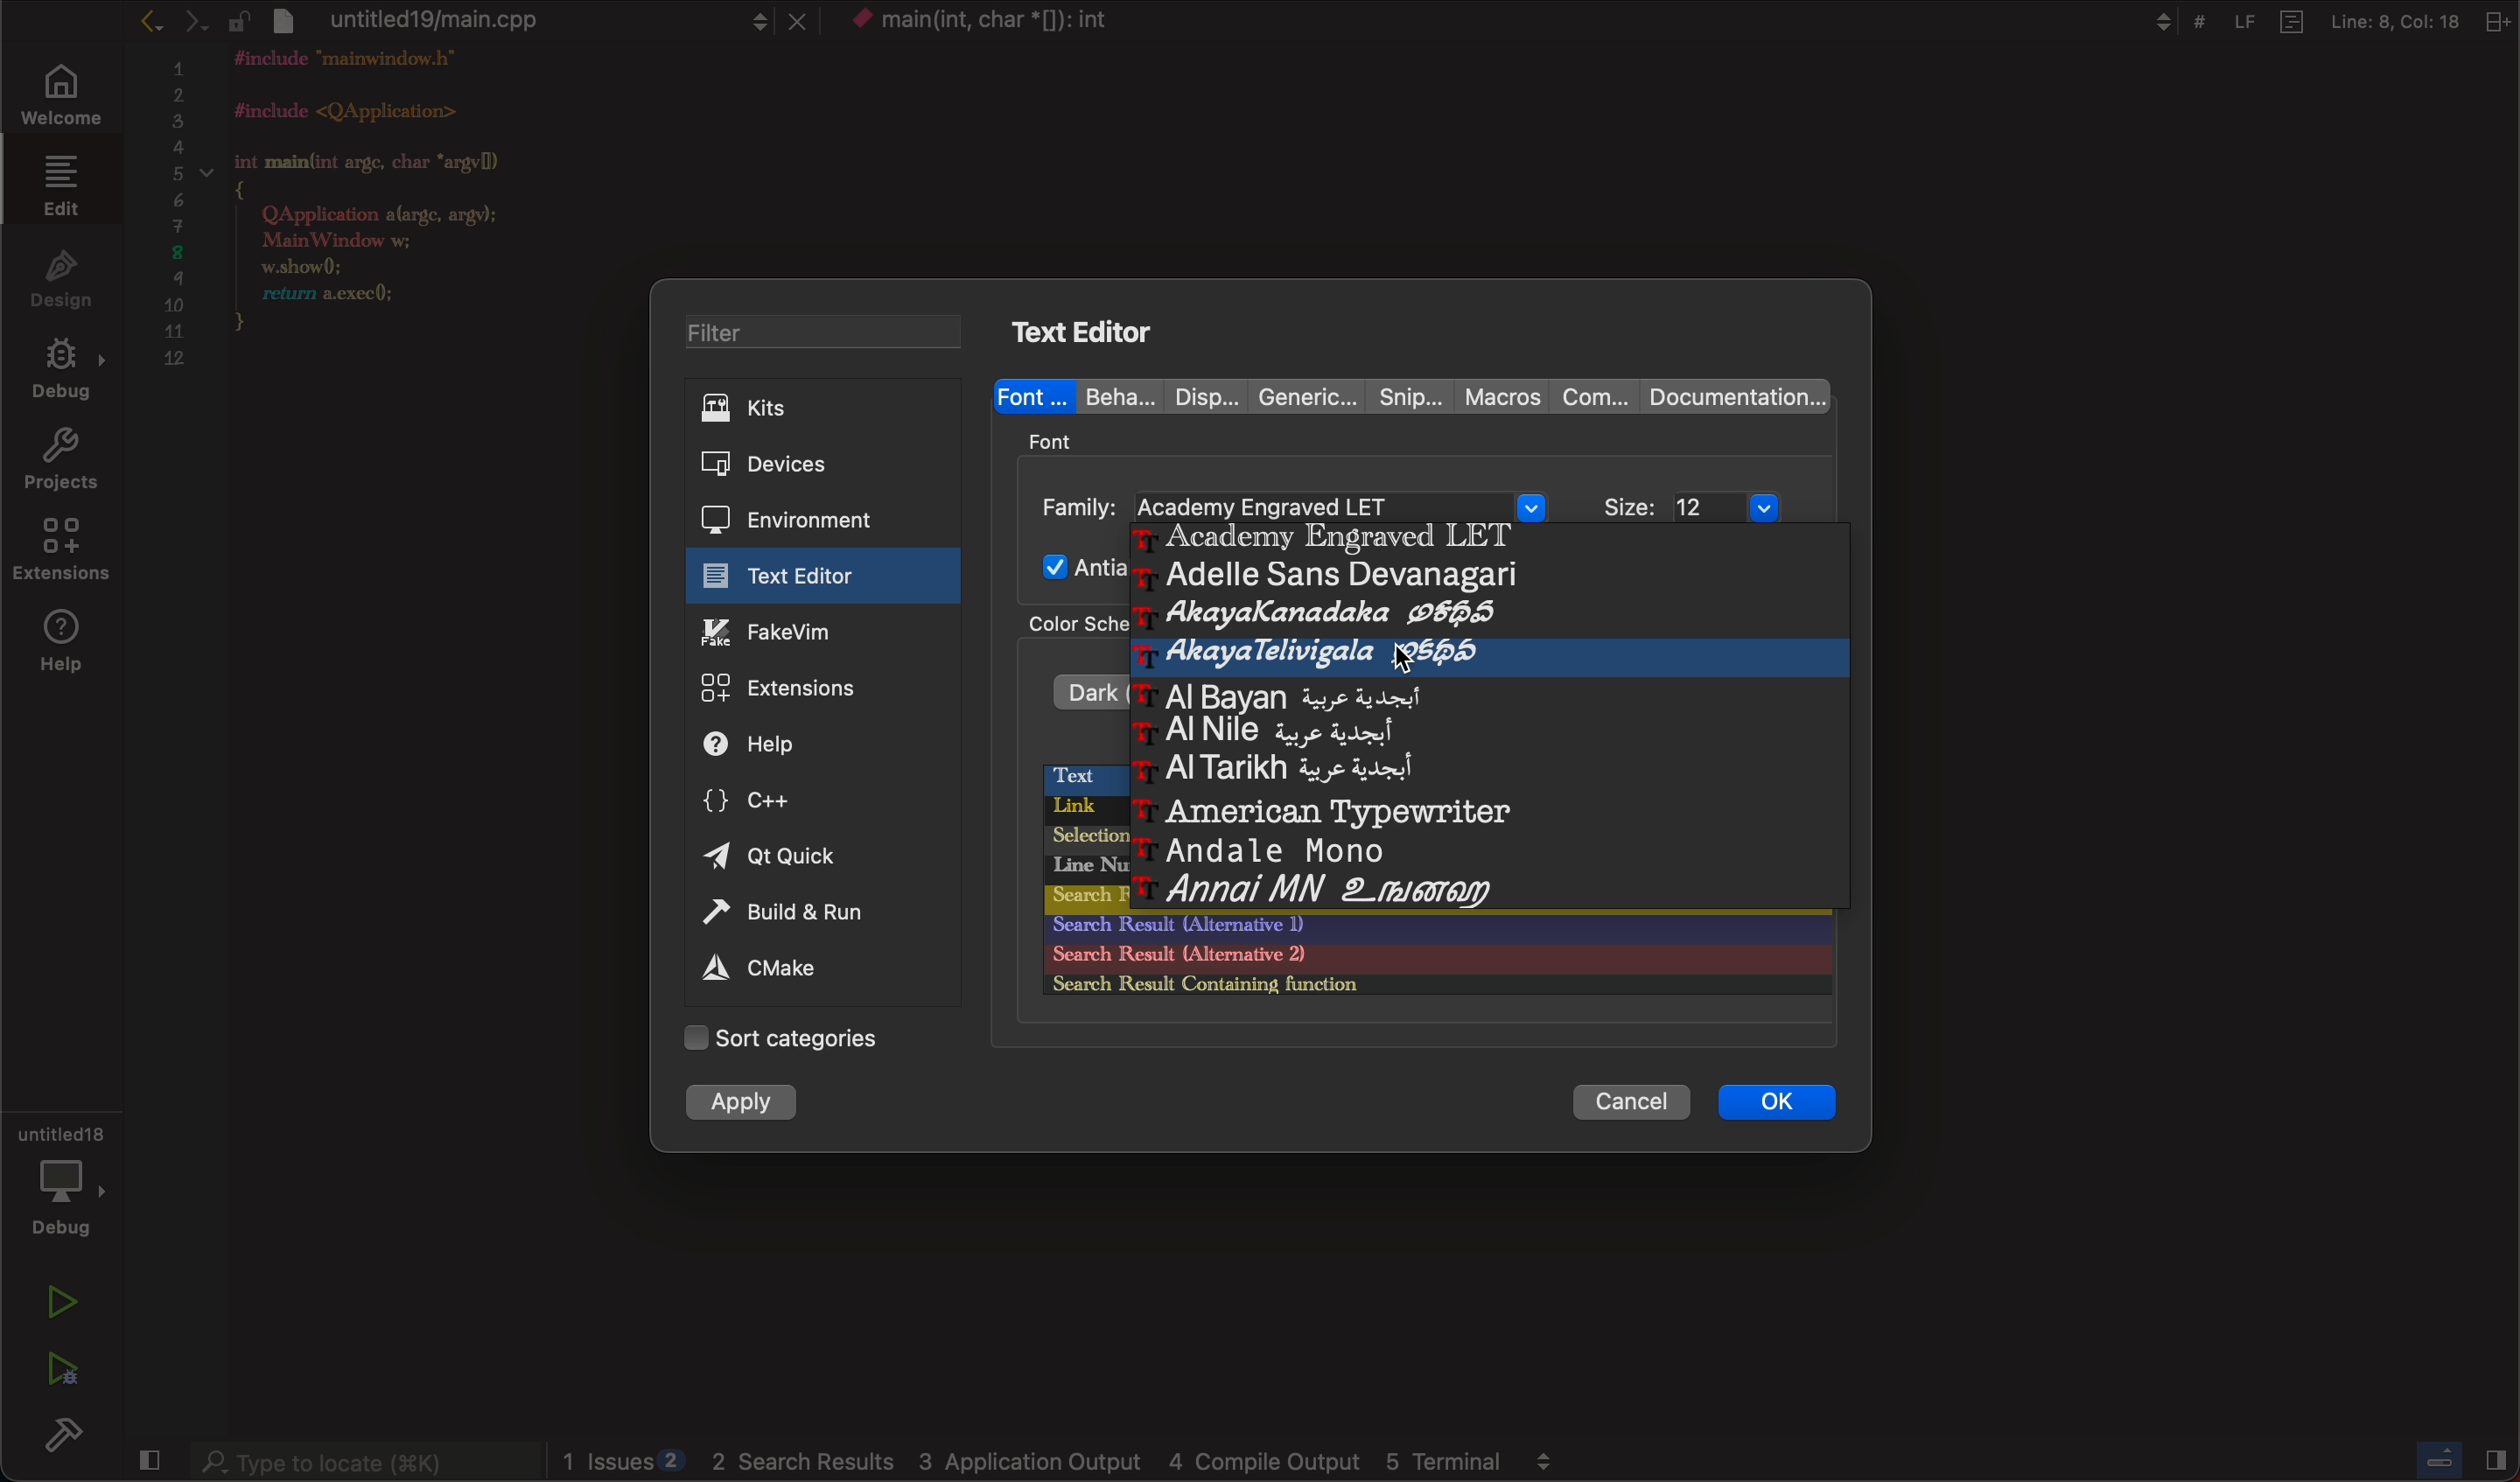 The width and height of the screenshot is (2520, 1482). I want to click on design, so click(57, 282).